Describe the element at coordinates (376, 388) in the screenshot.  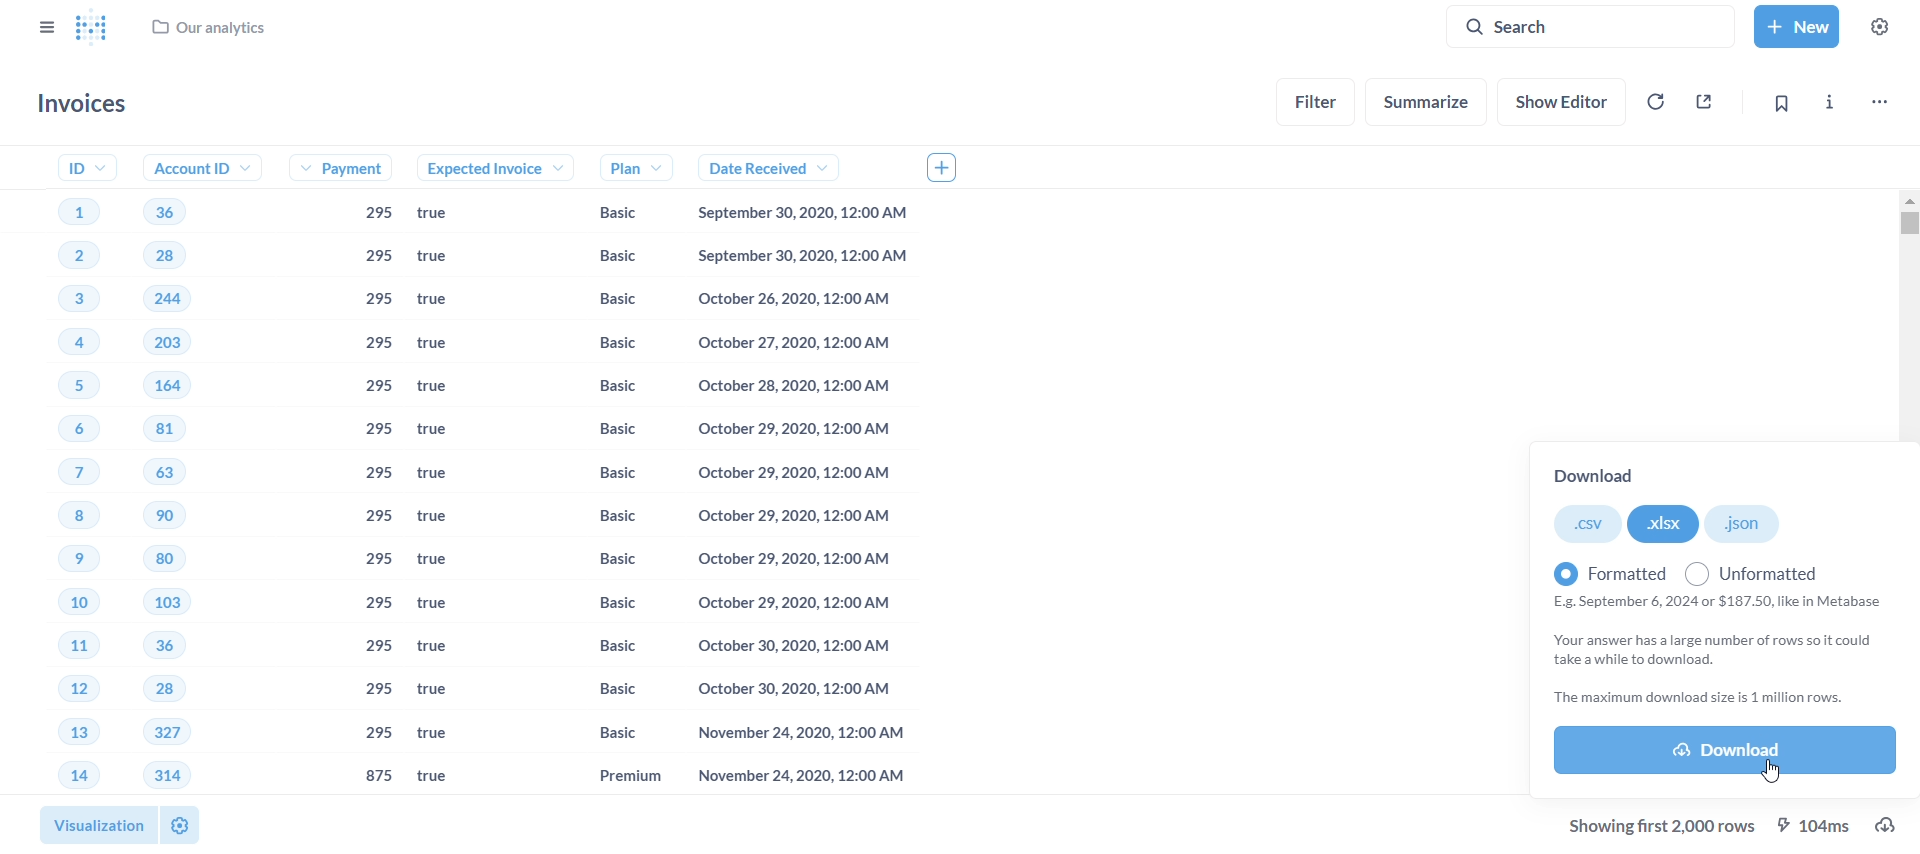
I see `295` at that location.